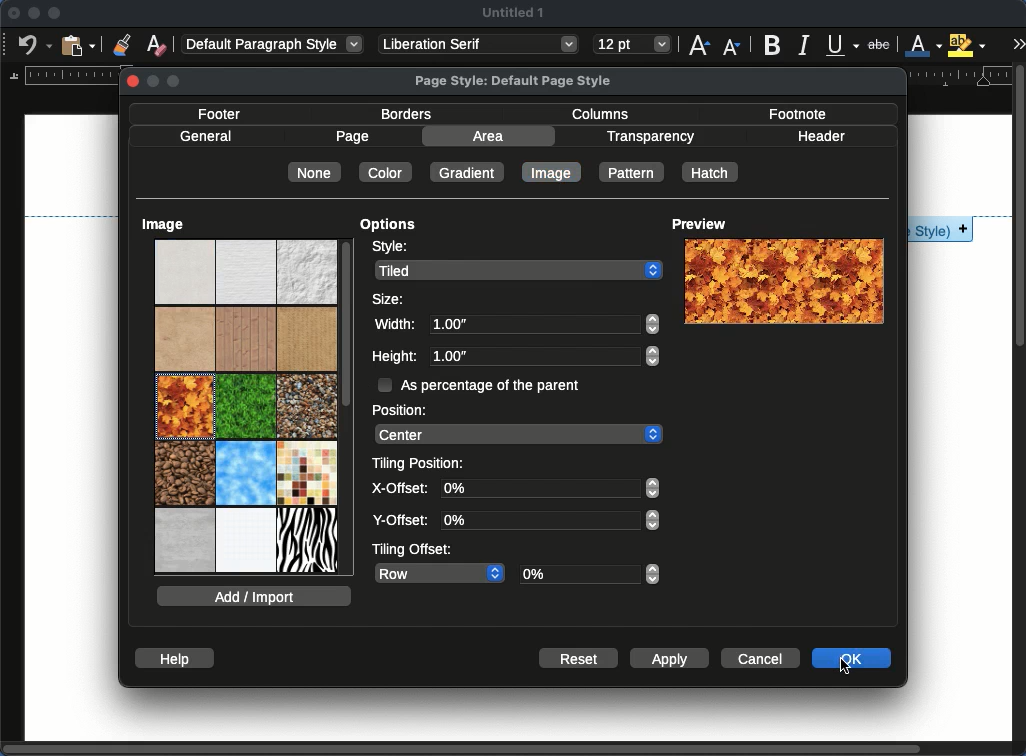  What do you see at coordinates (185, 409) in the screenshot?
I see `image - selected` at bounding box center [185, 409].